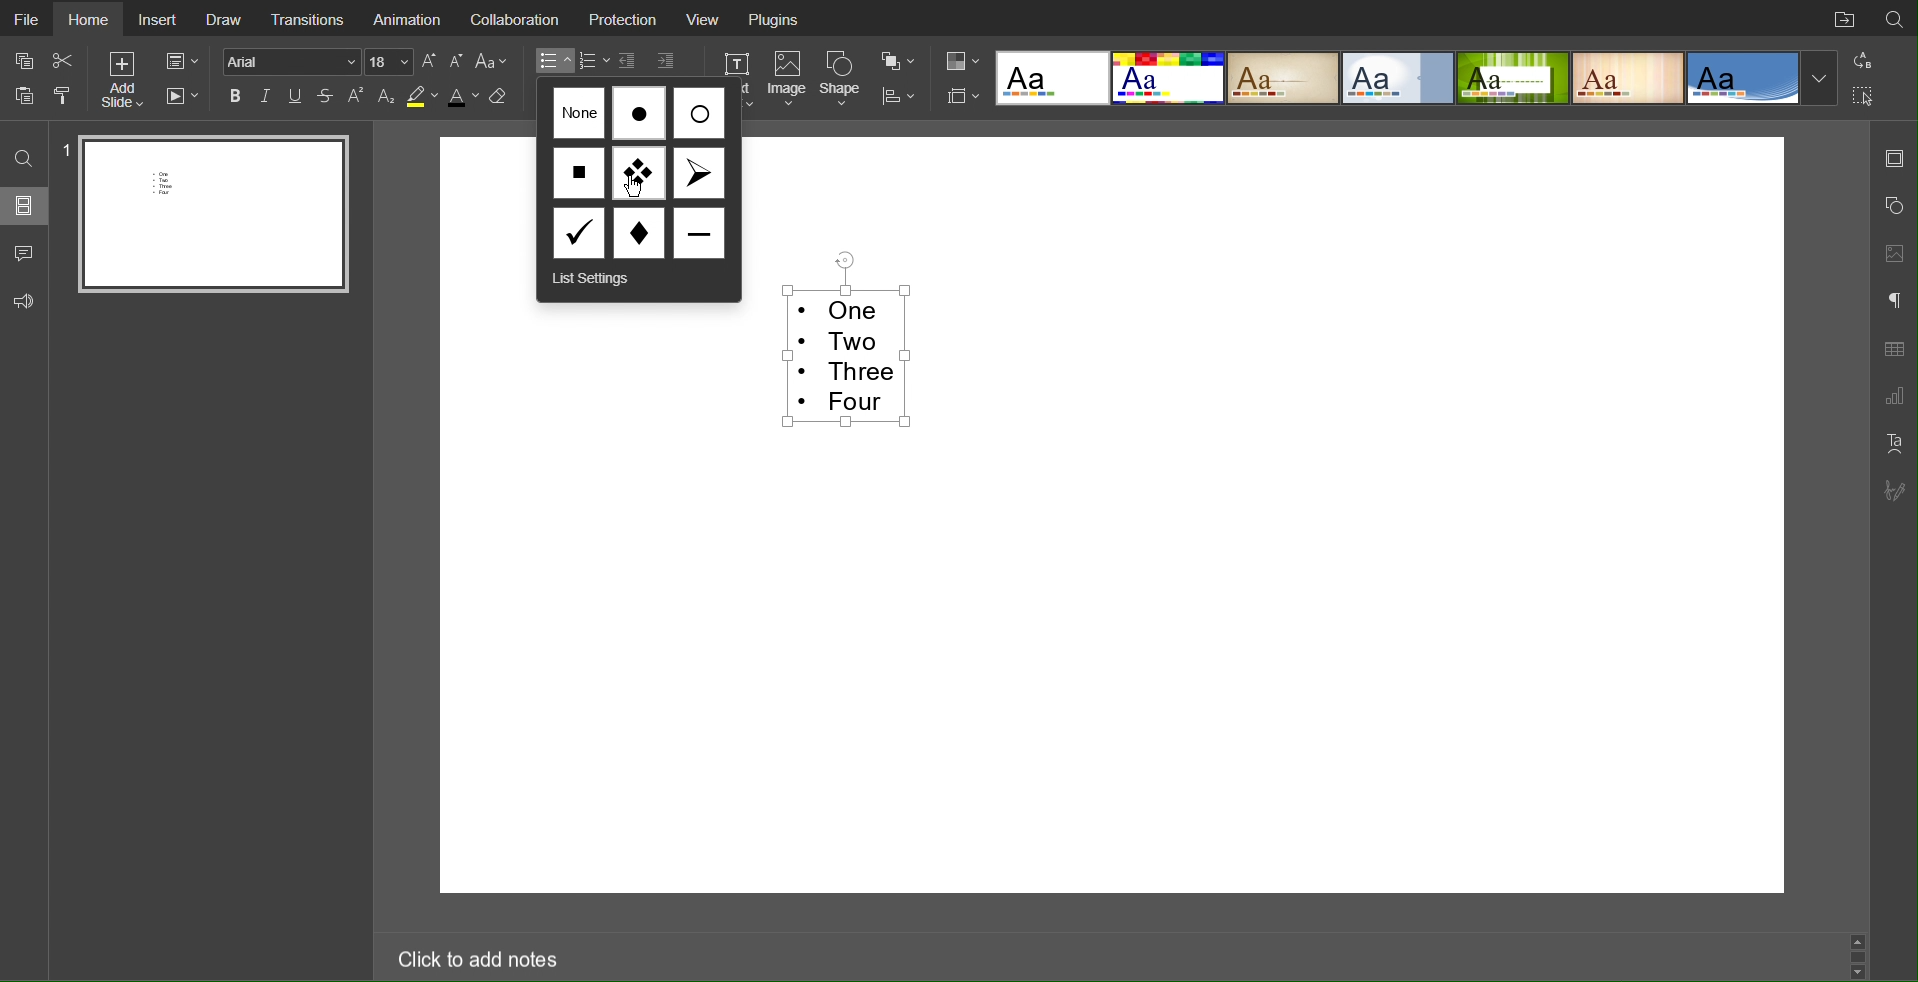 The height and width of the screenshot is (982, 1918). I want to click on Increase Font, so click(429, 62).